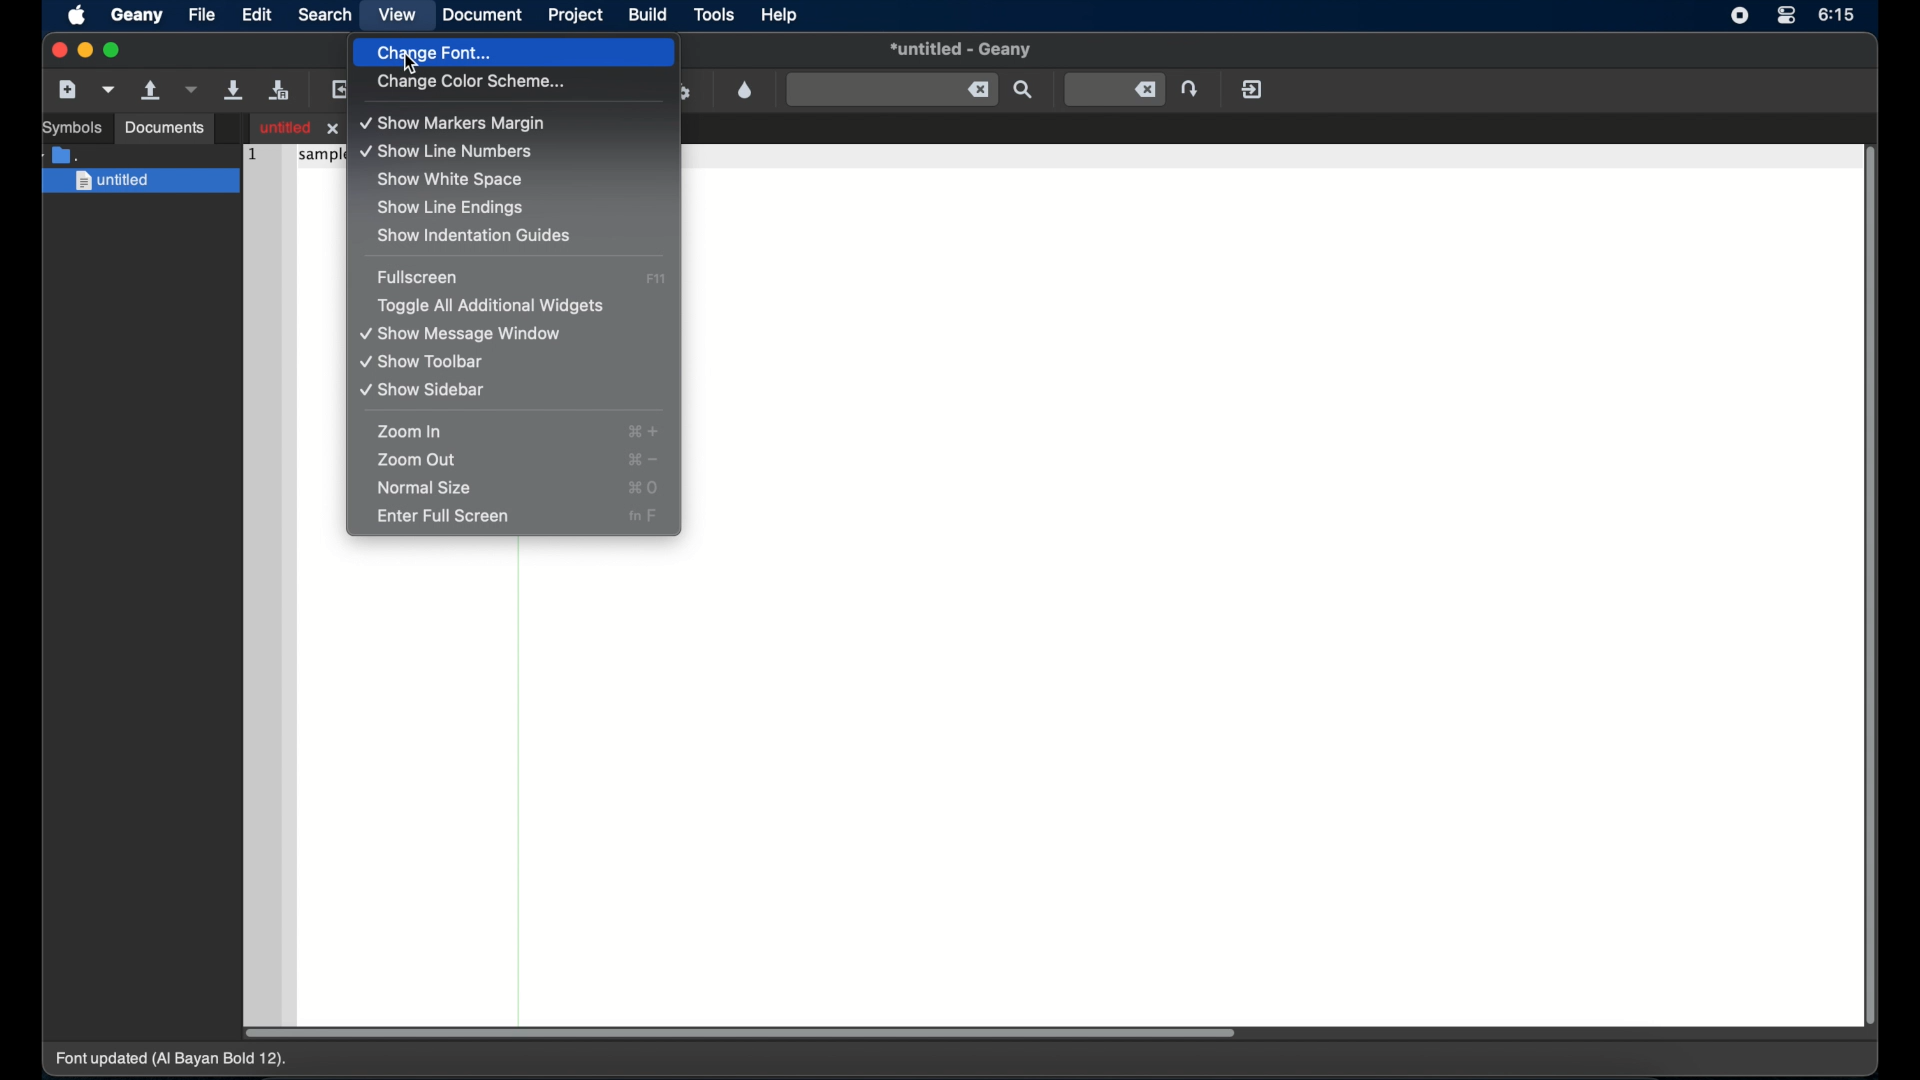 The width and height of the screenshot is (1920, 1080). What do you see at coordinates (644, 488) in the screenshot?
I see `normal size shortcut` at bounding box center [644, 488].